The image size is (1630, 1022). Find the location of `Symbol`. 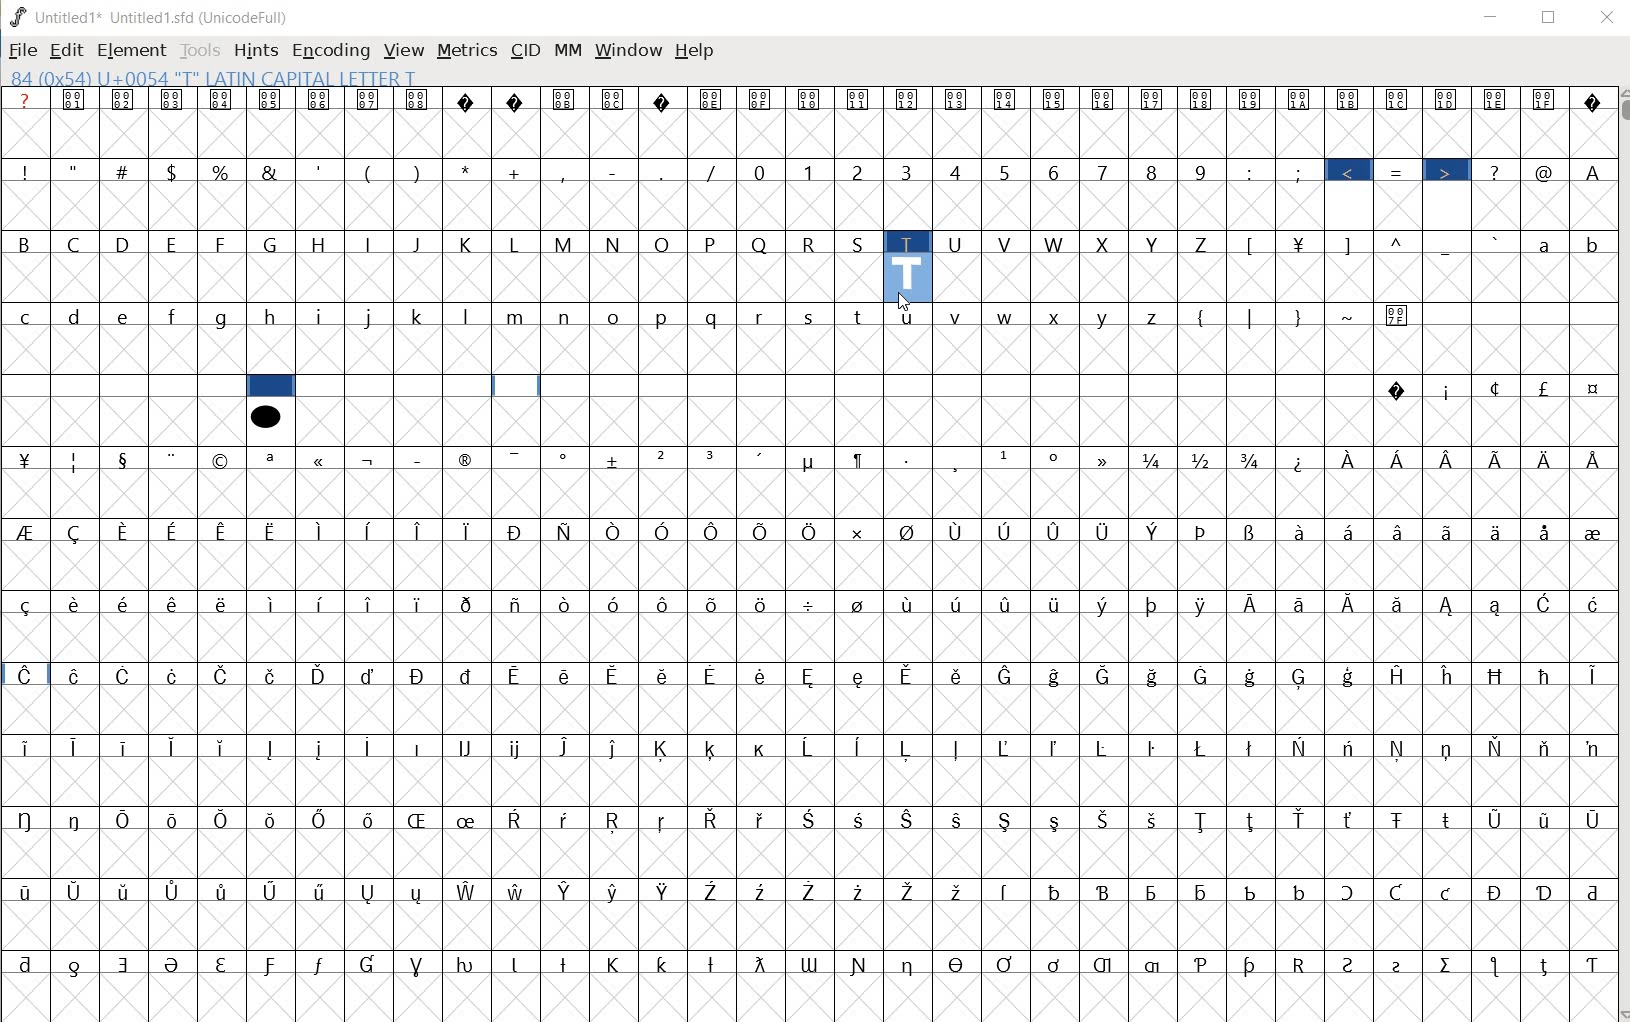

Symbol is located at coordinates (25, 458).